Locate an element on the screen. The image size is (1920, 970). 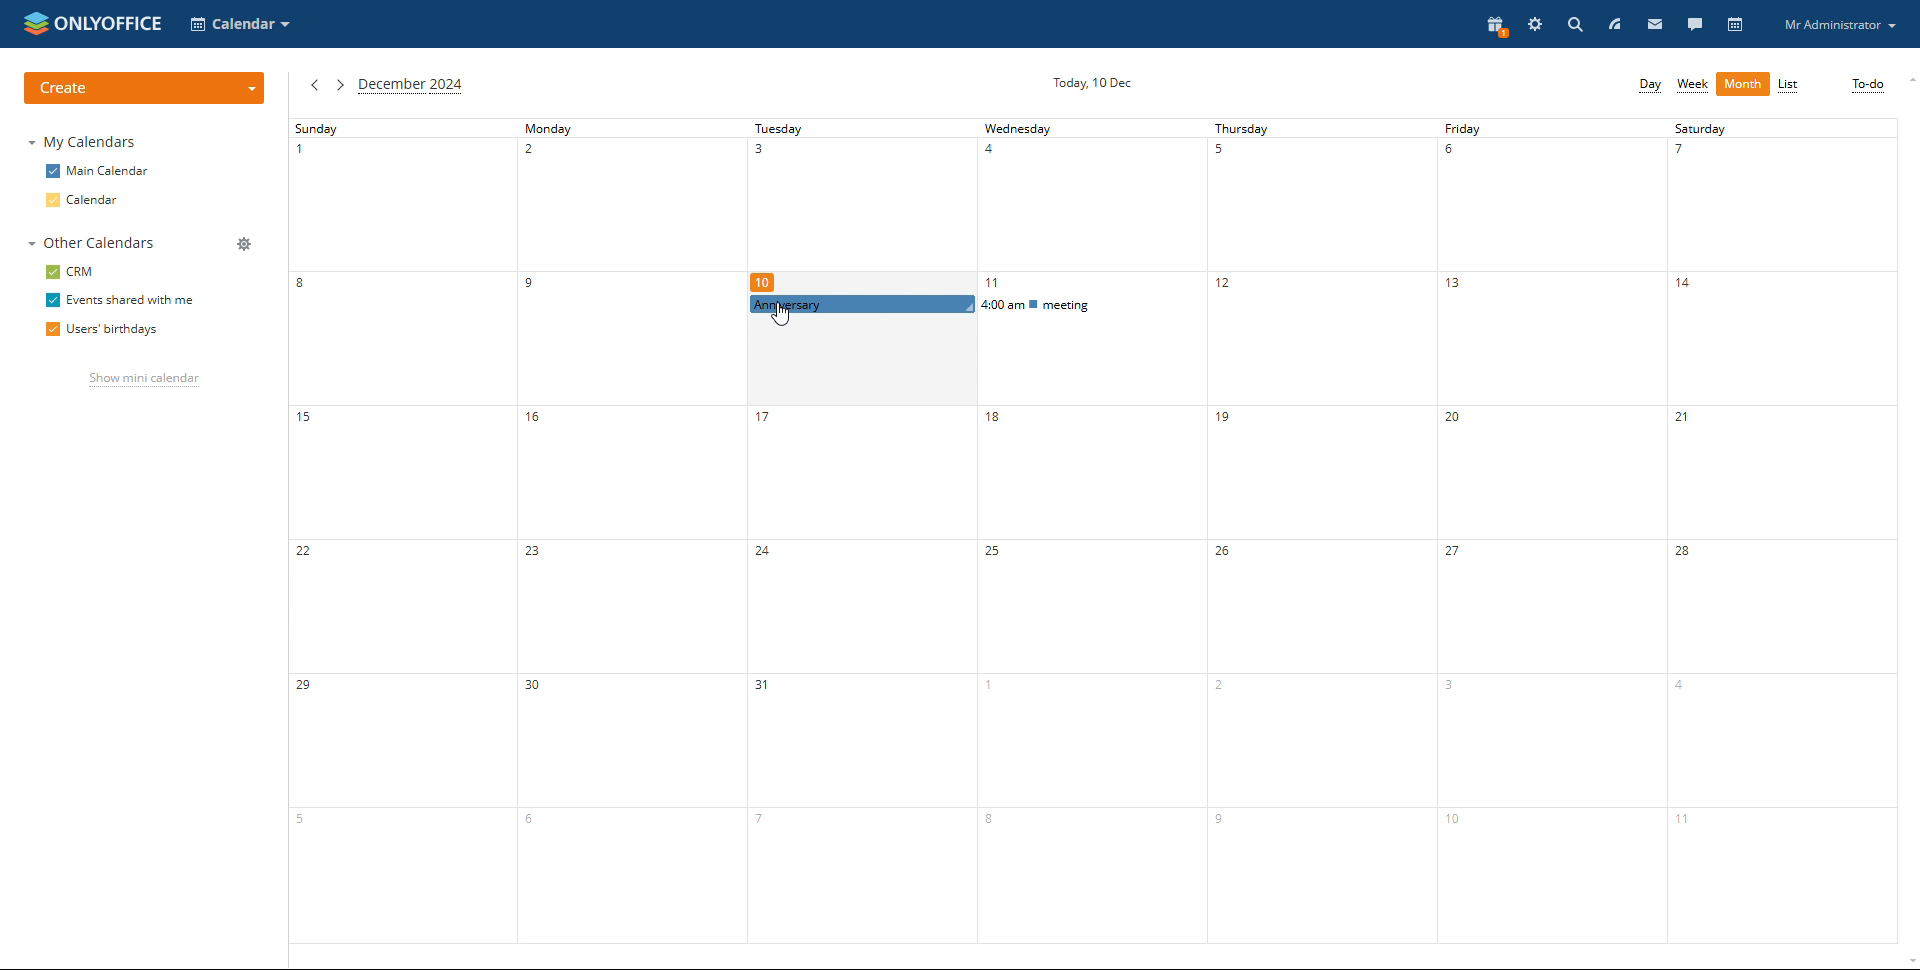
mail is located at coordinates (1655, 24).